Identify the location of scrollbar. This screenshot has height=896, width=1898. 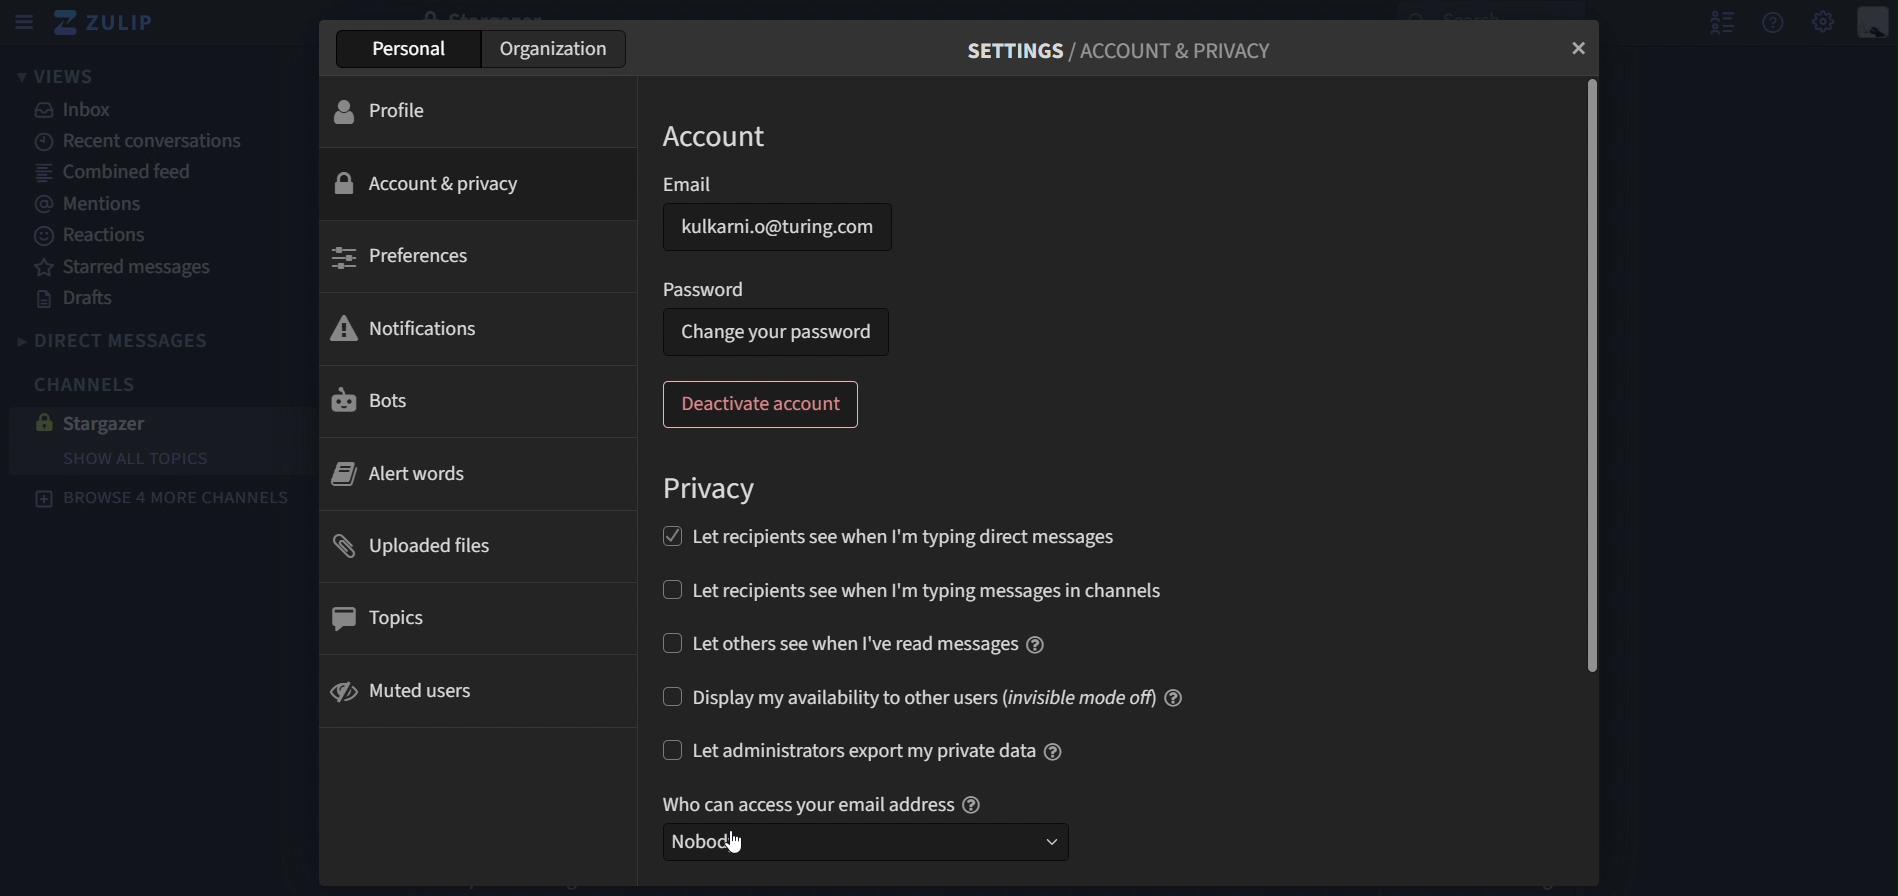
(1593, 374).